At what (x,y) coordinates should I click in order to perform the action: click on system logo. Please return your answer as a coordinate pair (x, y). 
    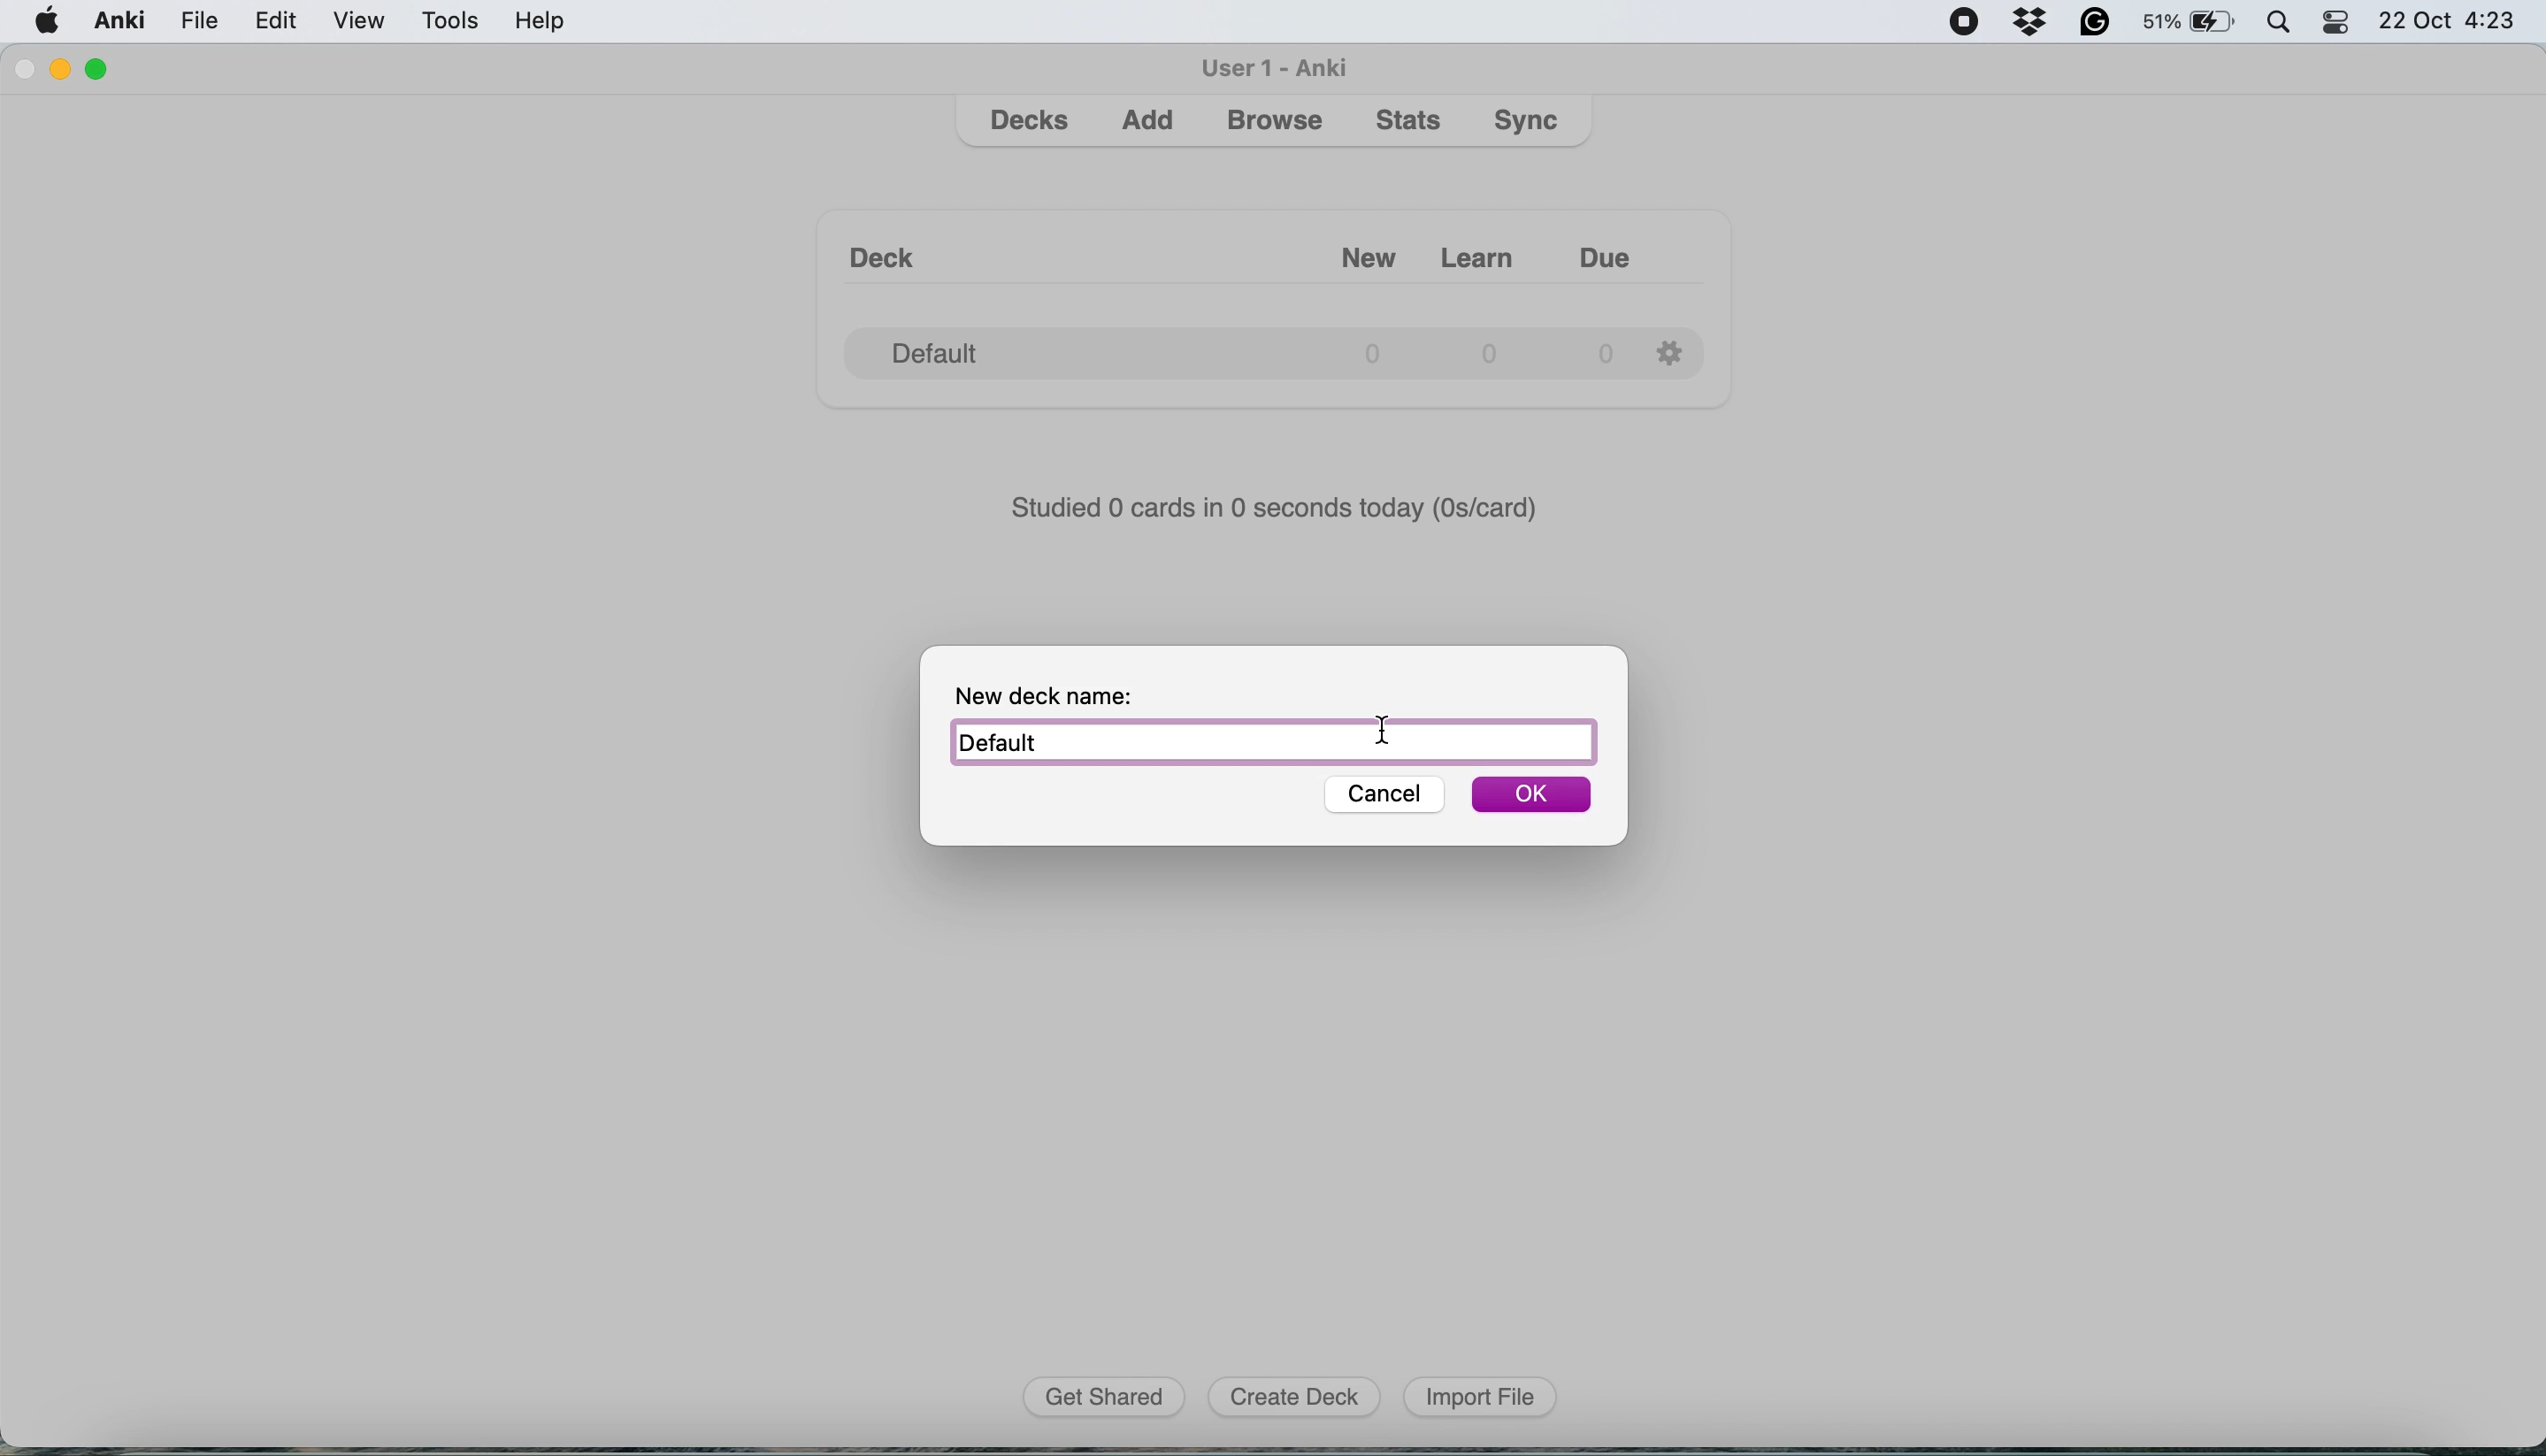
    Looking at the image, I should click on (47, 23).